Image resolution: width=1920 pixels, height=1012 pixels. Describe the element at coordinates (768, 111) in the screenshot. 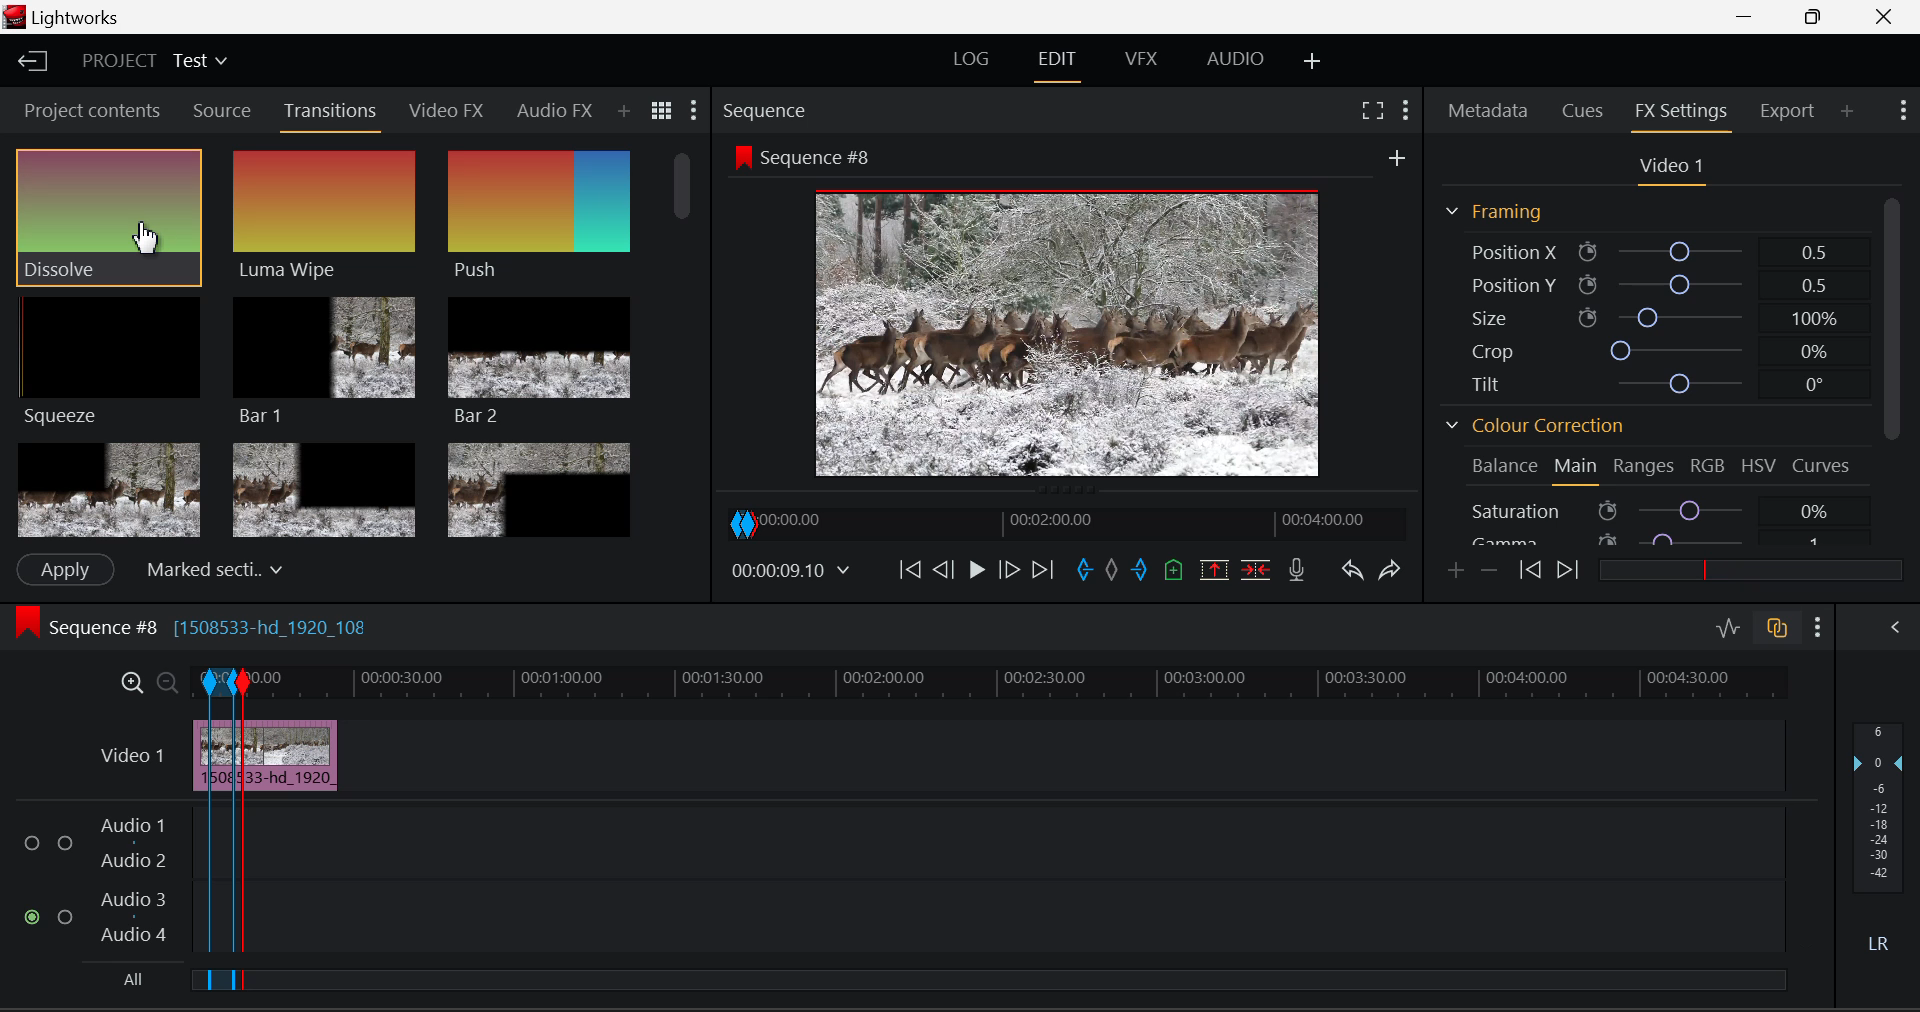

I see `Sequence Preview Section` at that location.